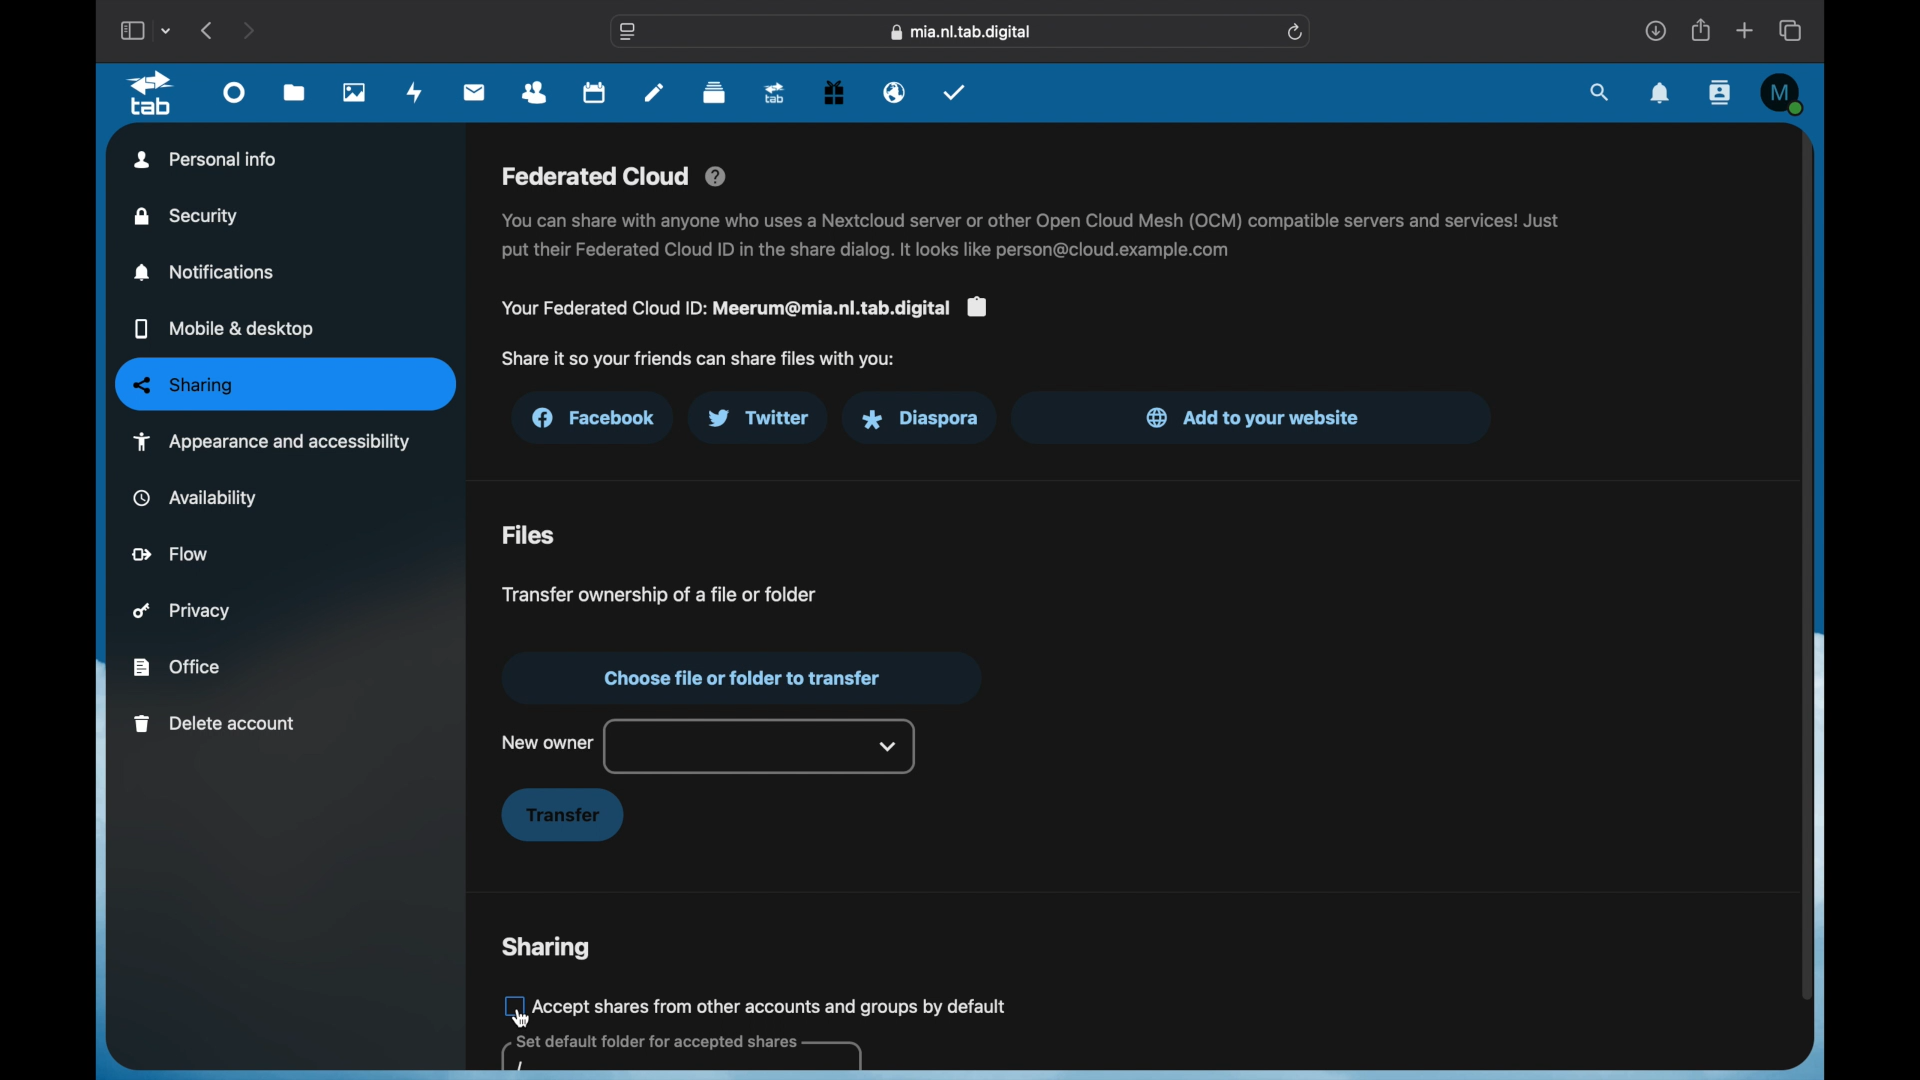 The image size is (1920, 1080). What do you see at coordinates (521, 1019) in the screenshot?
I see `Cursor` at bounding box center [521, 1019].